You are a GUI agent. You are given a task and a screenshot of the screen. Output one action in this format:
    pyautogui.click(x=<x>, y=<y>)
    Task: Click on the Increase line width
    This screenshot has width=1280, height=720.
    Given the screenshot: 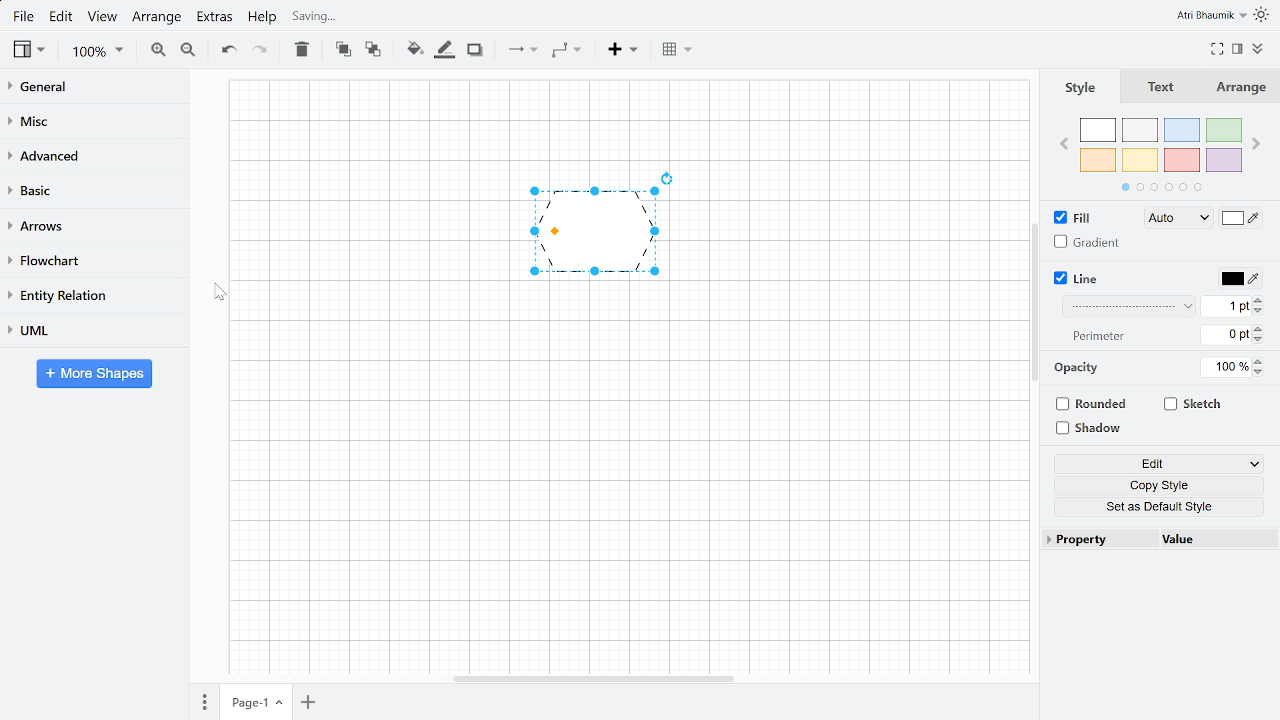 What is the action you would take?
    pyautogui.click(x=1260, y=301)
    